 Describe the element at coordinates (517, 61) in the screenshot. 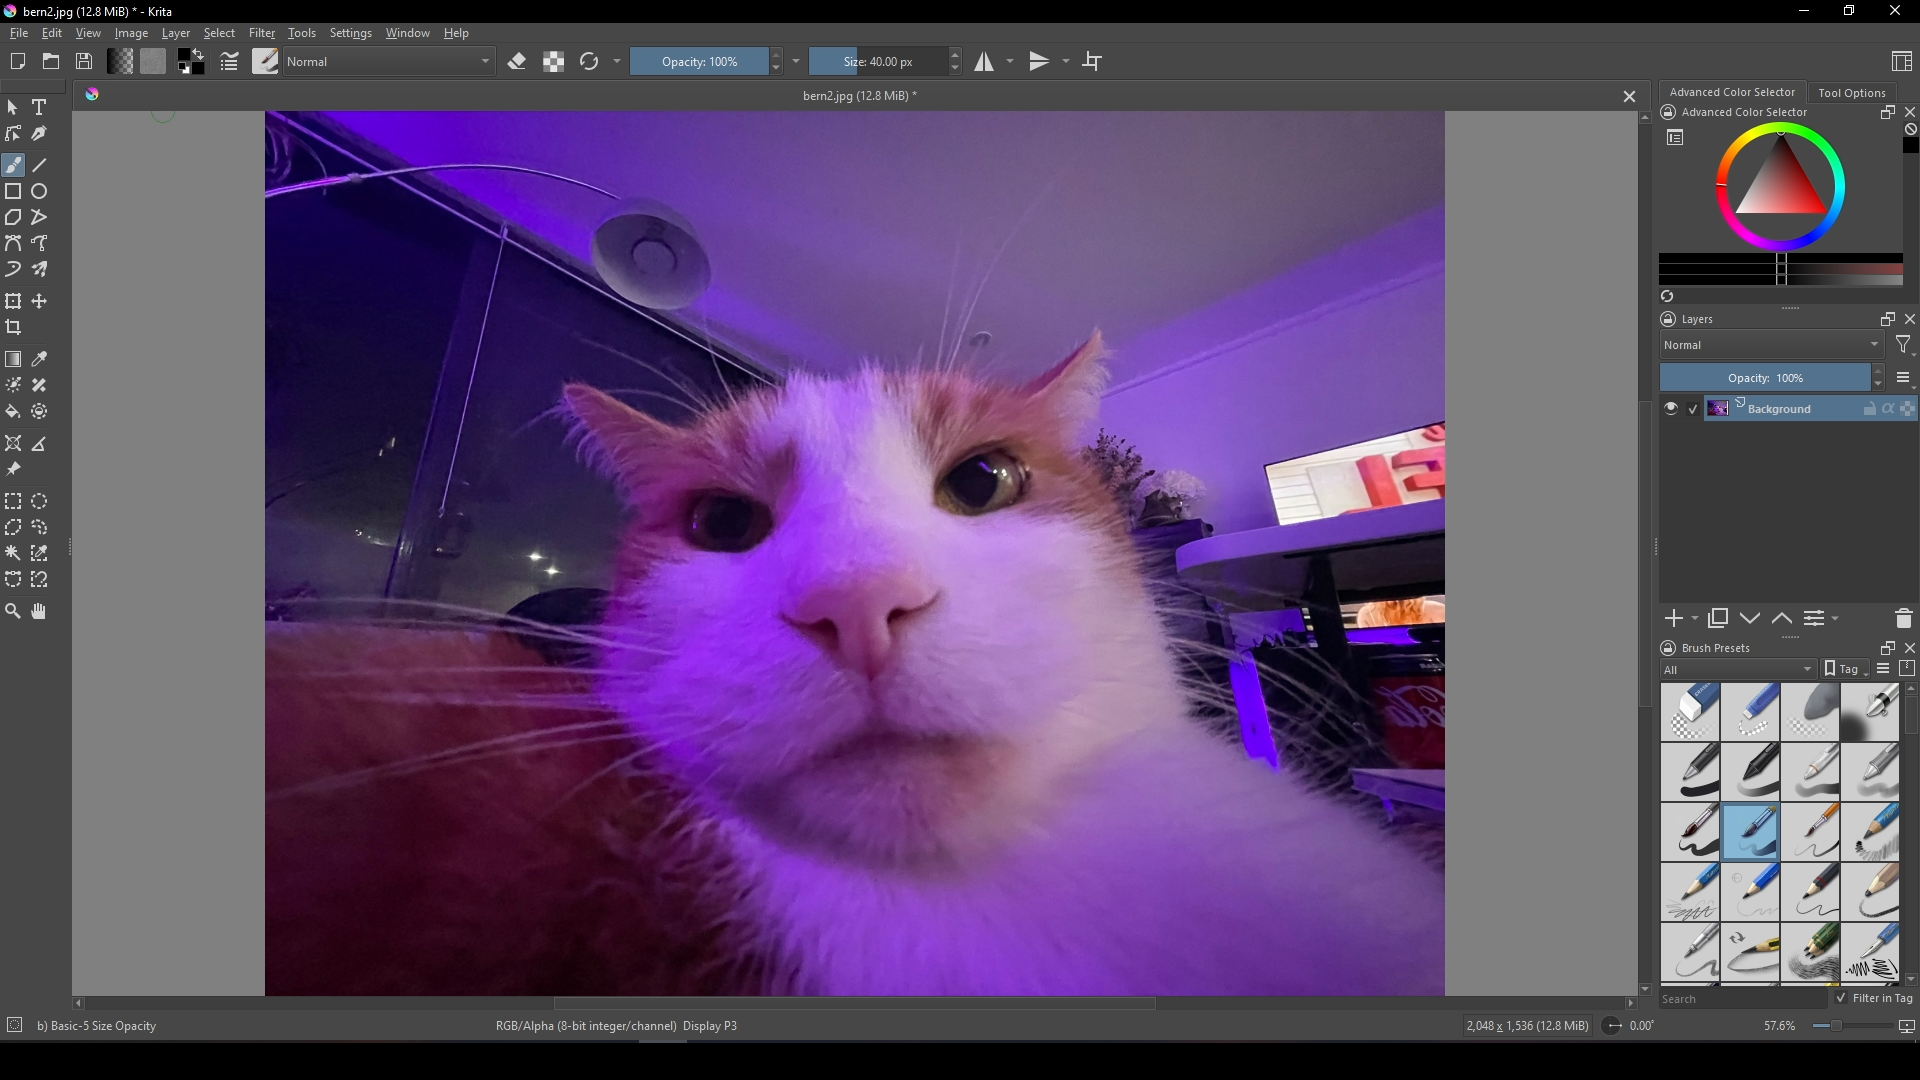

I see `Set eraser` at that location.